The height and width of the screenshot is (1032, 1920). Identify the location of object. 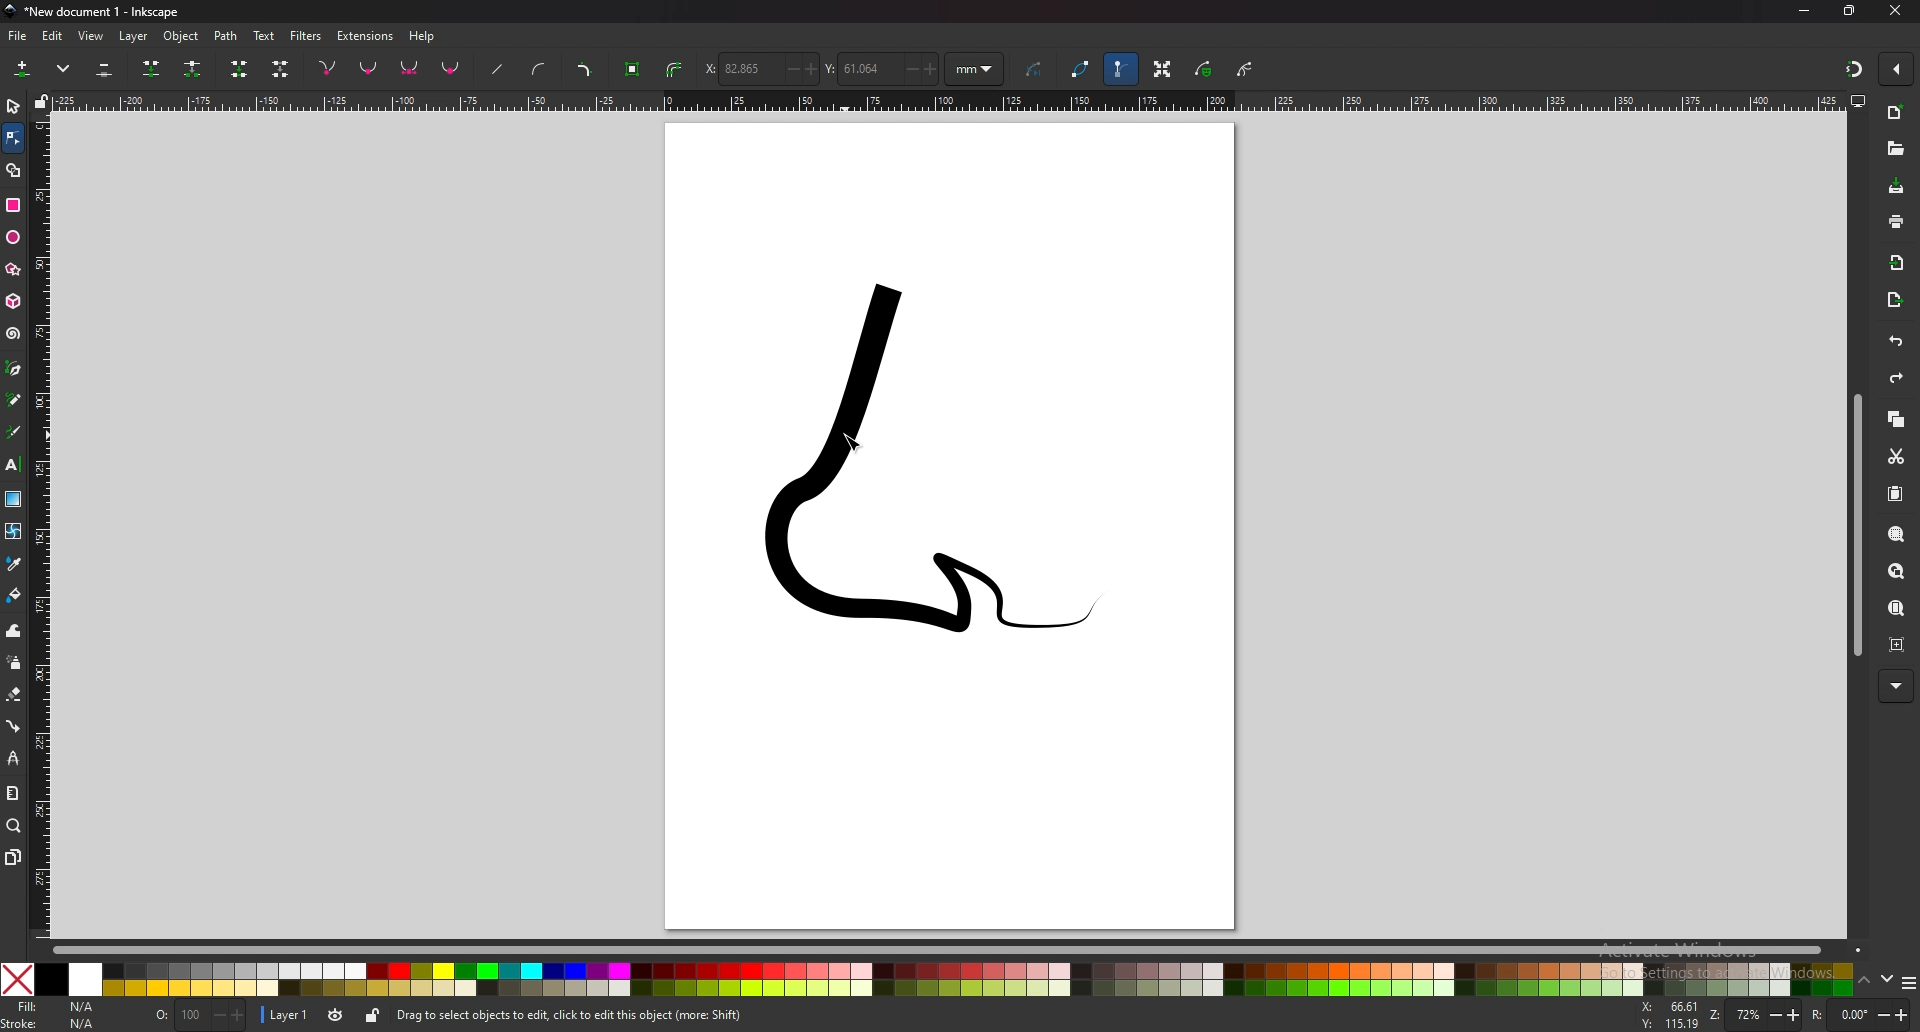
(184, 36).